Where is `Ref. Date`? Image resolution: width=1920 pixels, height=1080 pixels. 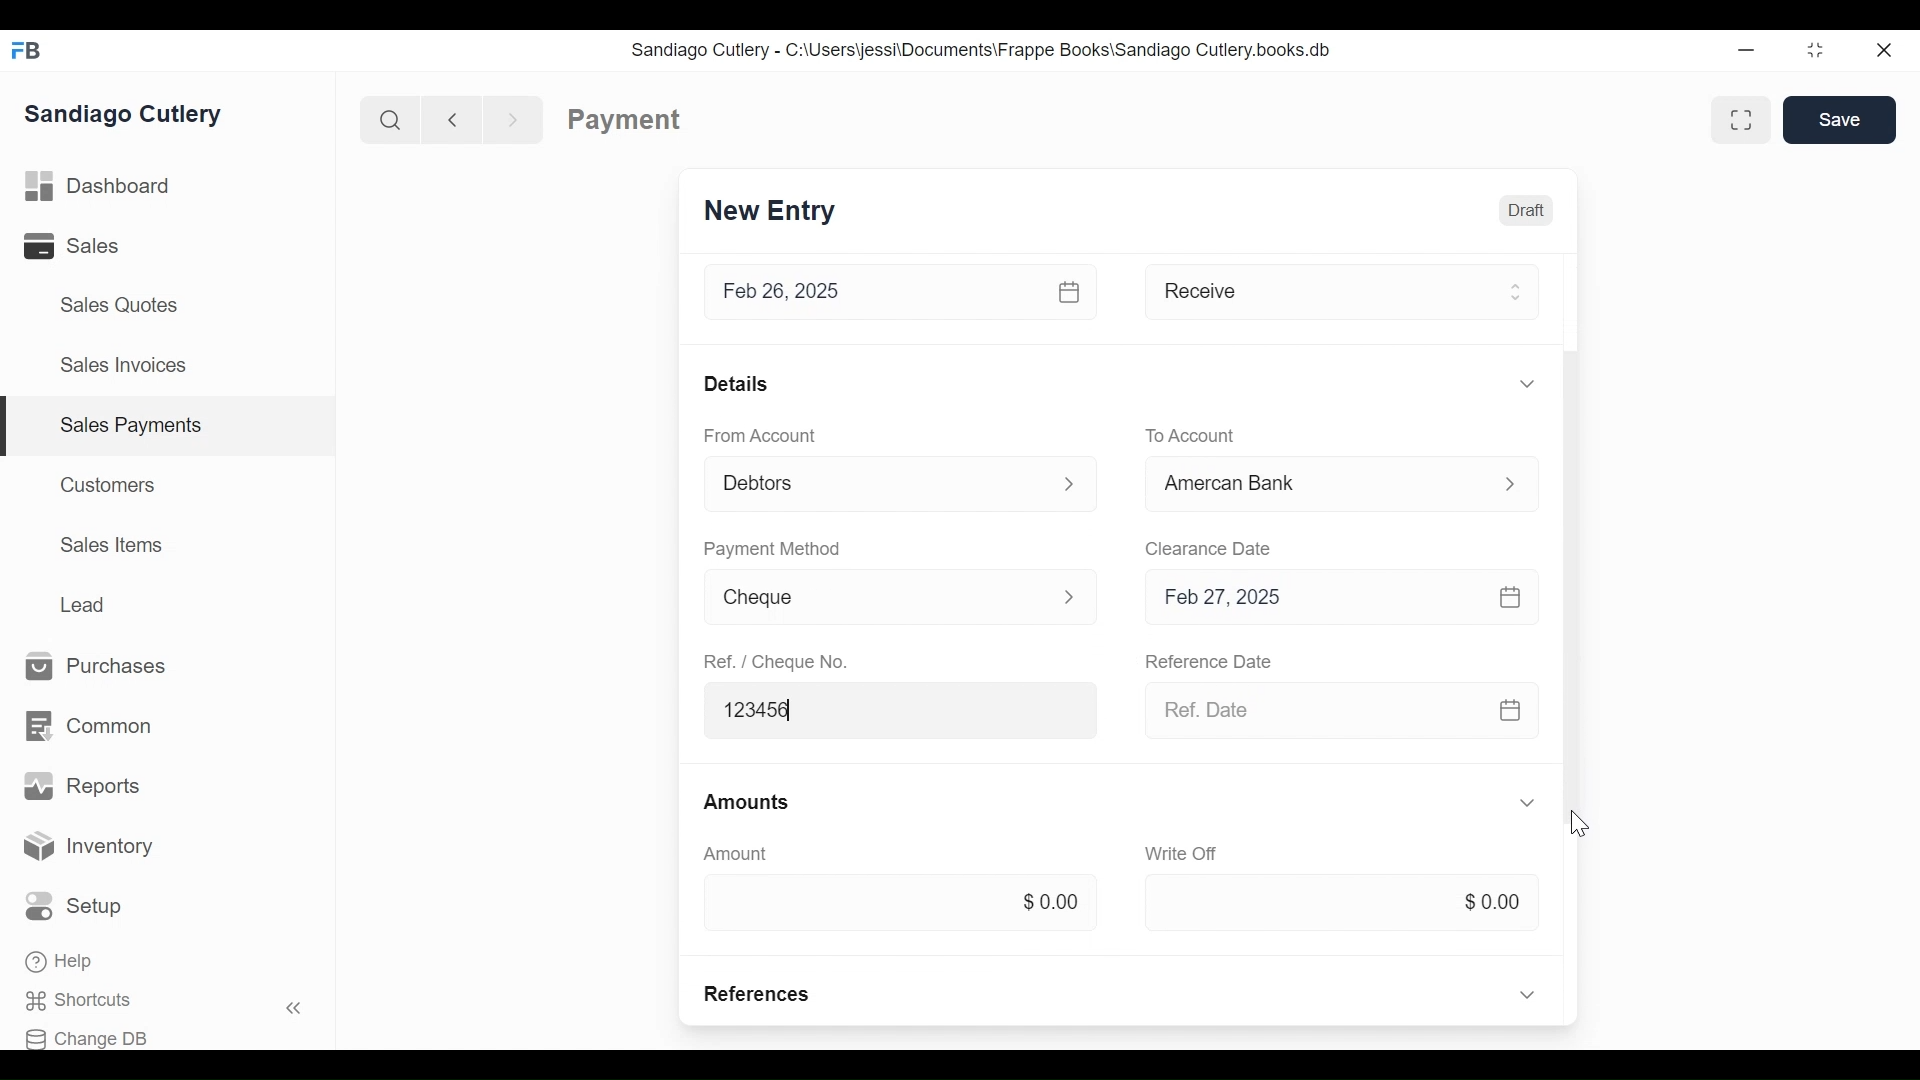 Ref. Date is located at coordinates (1307, 709).